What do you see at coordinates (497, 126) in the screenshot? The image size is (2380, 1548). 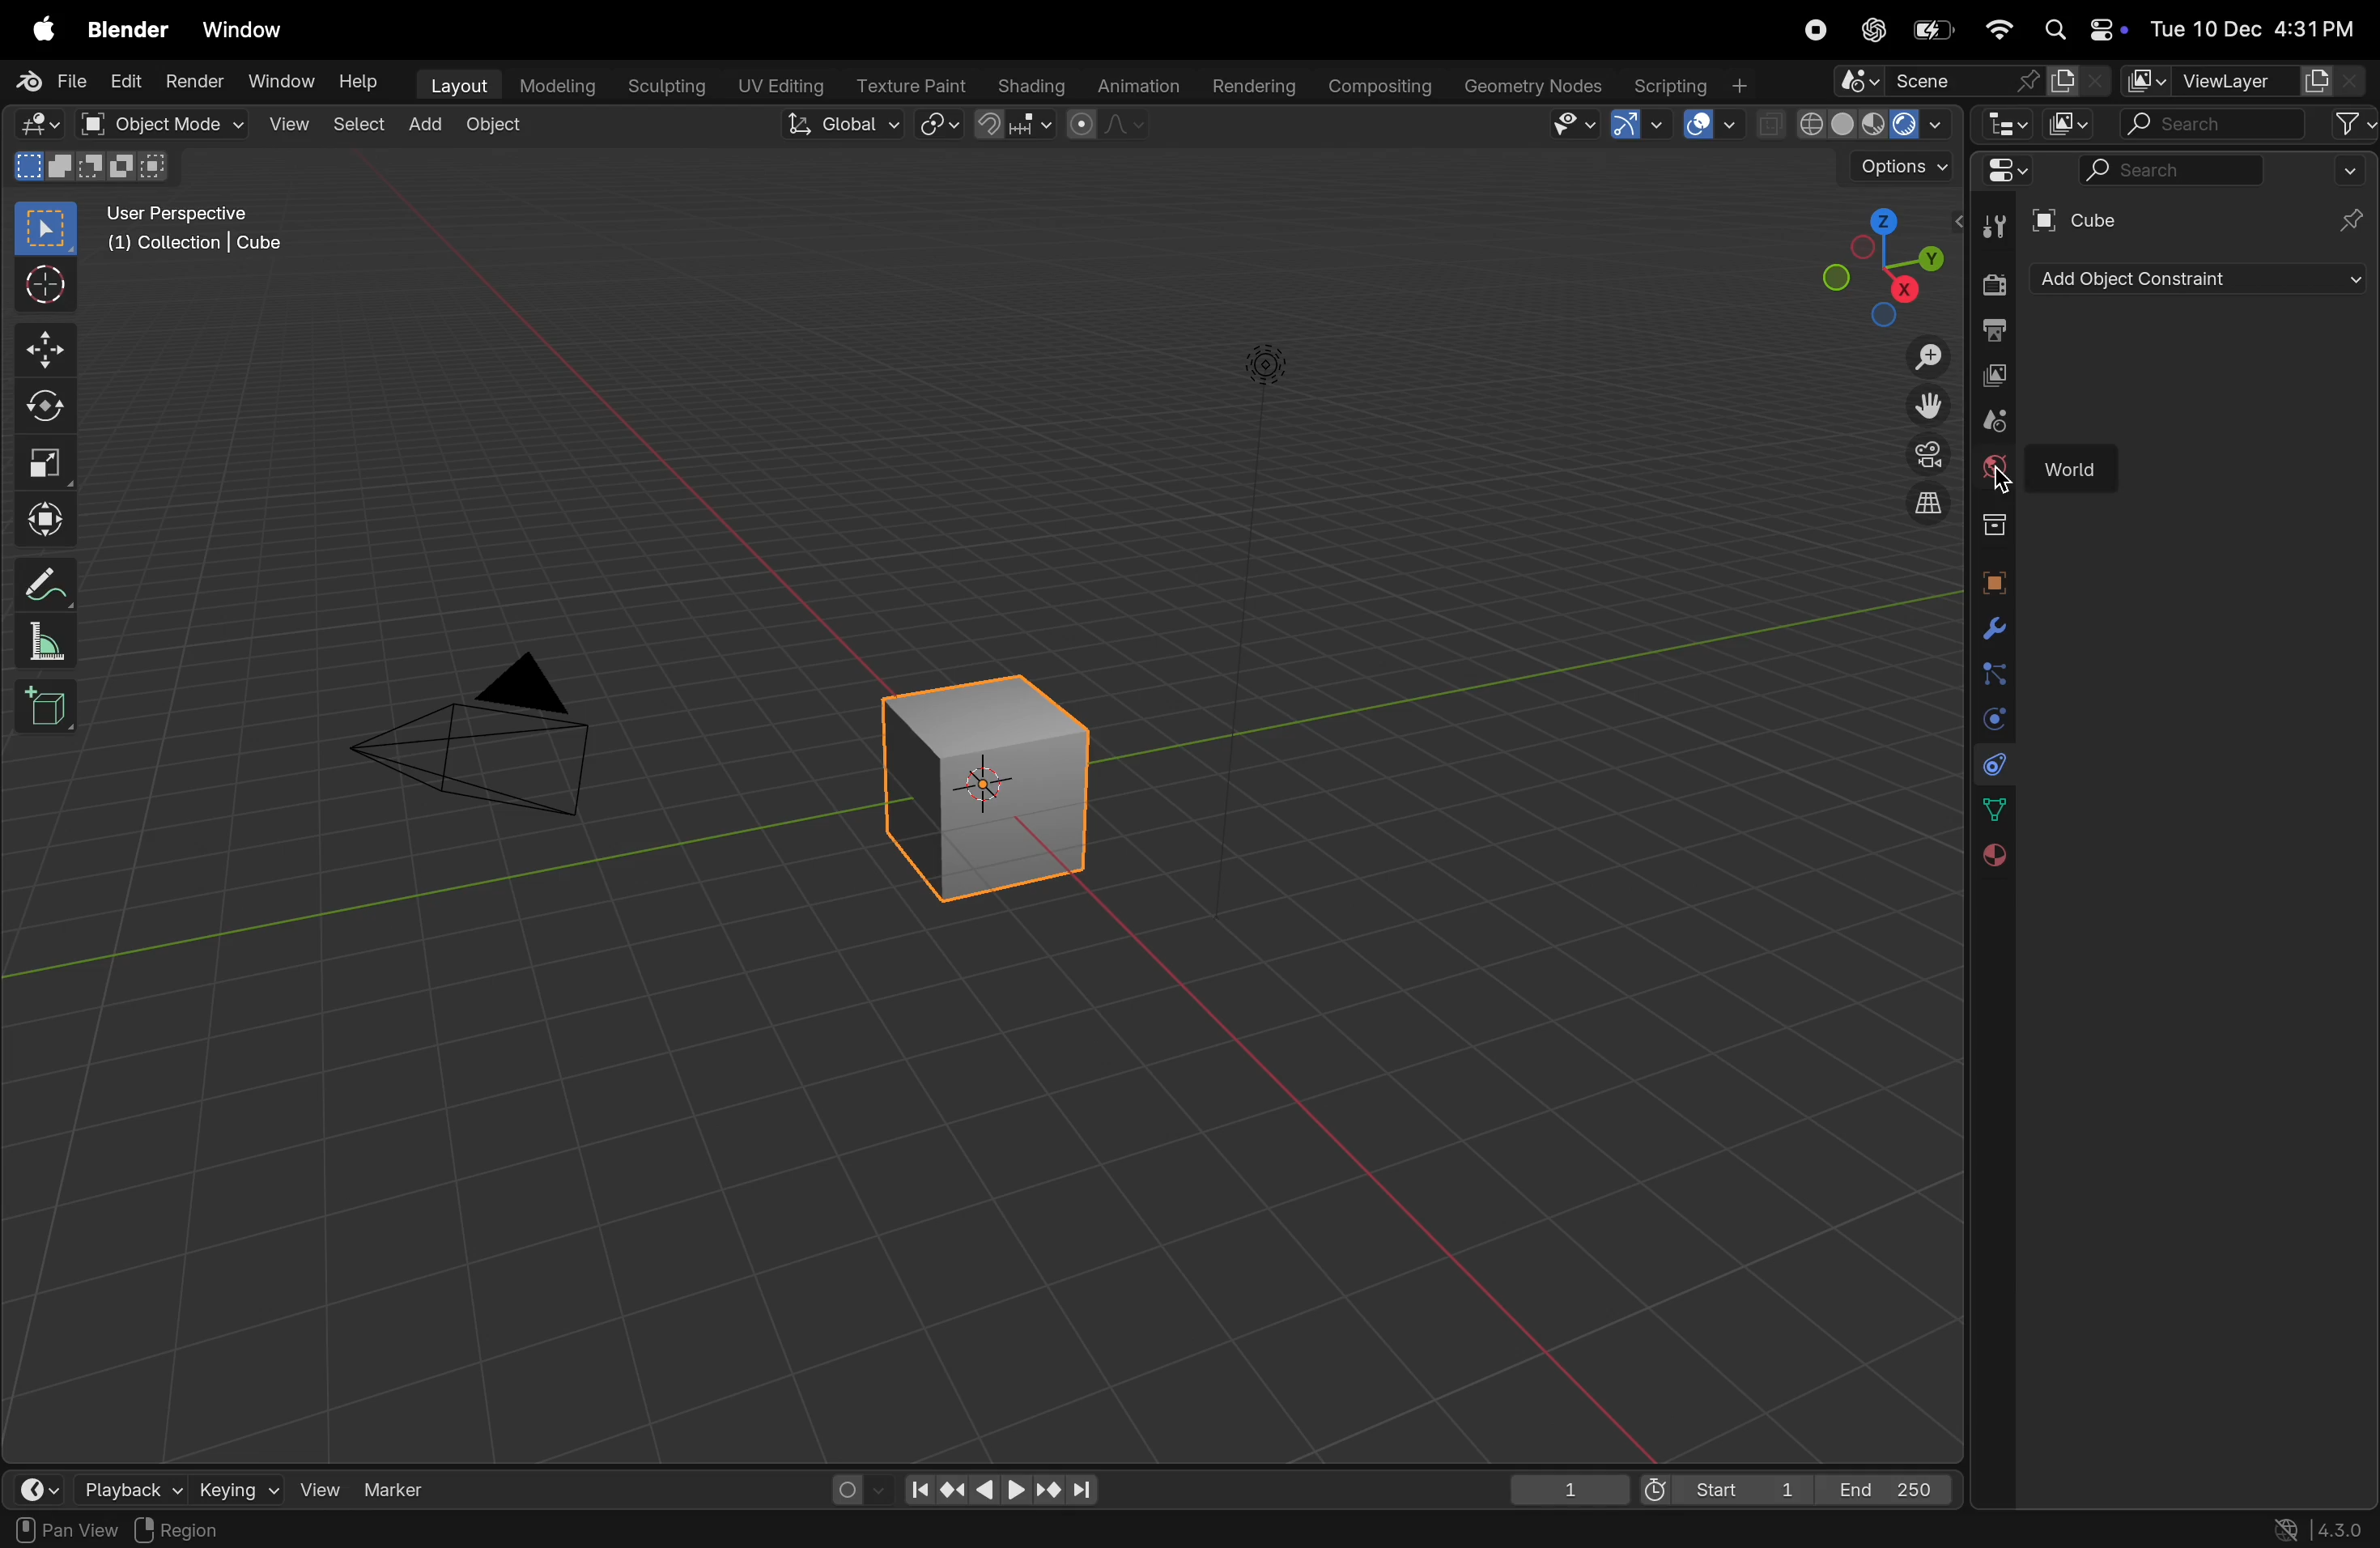 I see `Object` at bounding box center [497, 126].